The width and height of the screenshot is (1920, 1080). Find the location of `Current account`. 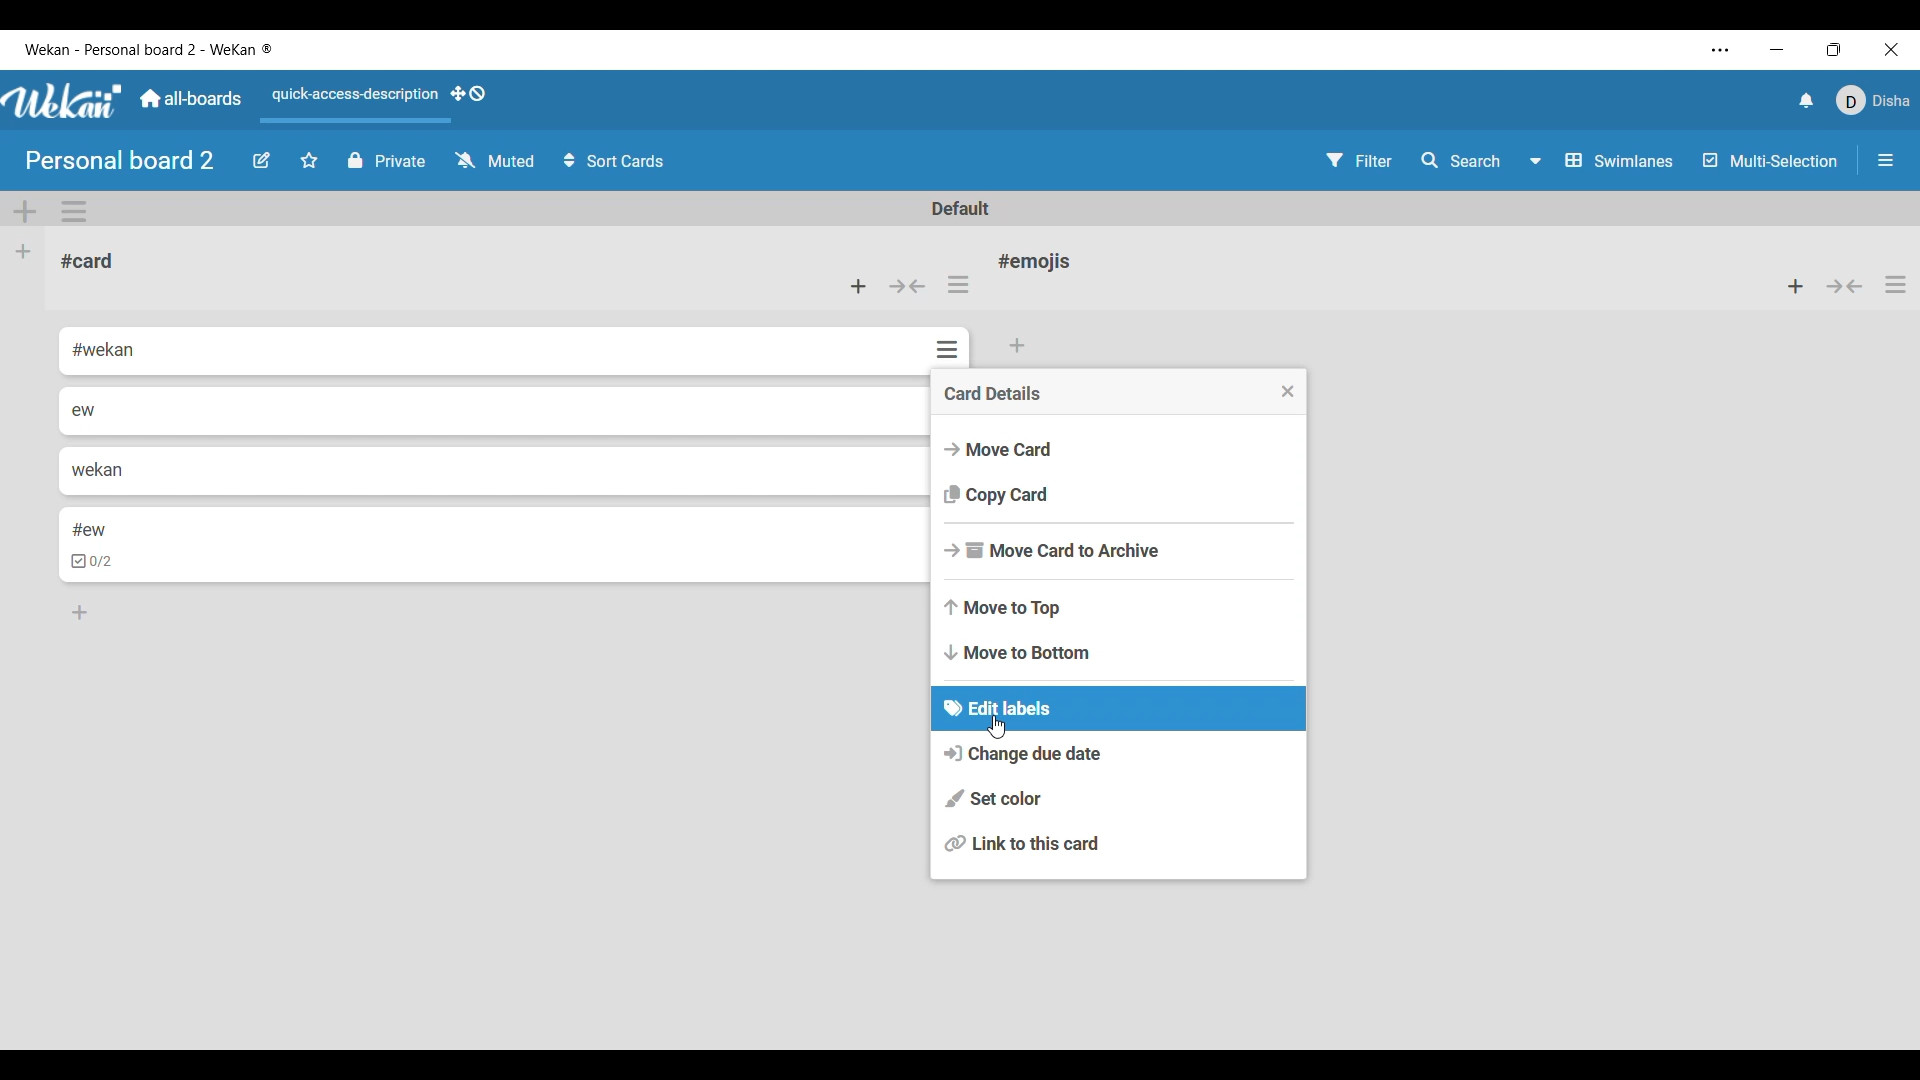

Current account is located at coordinates (1872, 100).